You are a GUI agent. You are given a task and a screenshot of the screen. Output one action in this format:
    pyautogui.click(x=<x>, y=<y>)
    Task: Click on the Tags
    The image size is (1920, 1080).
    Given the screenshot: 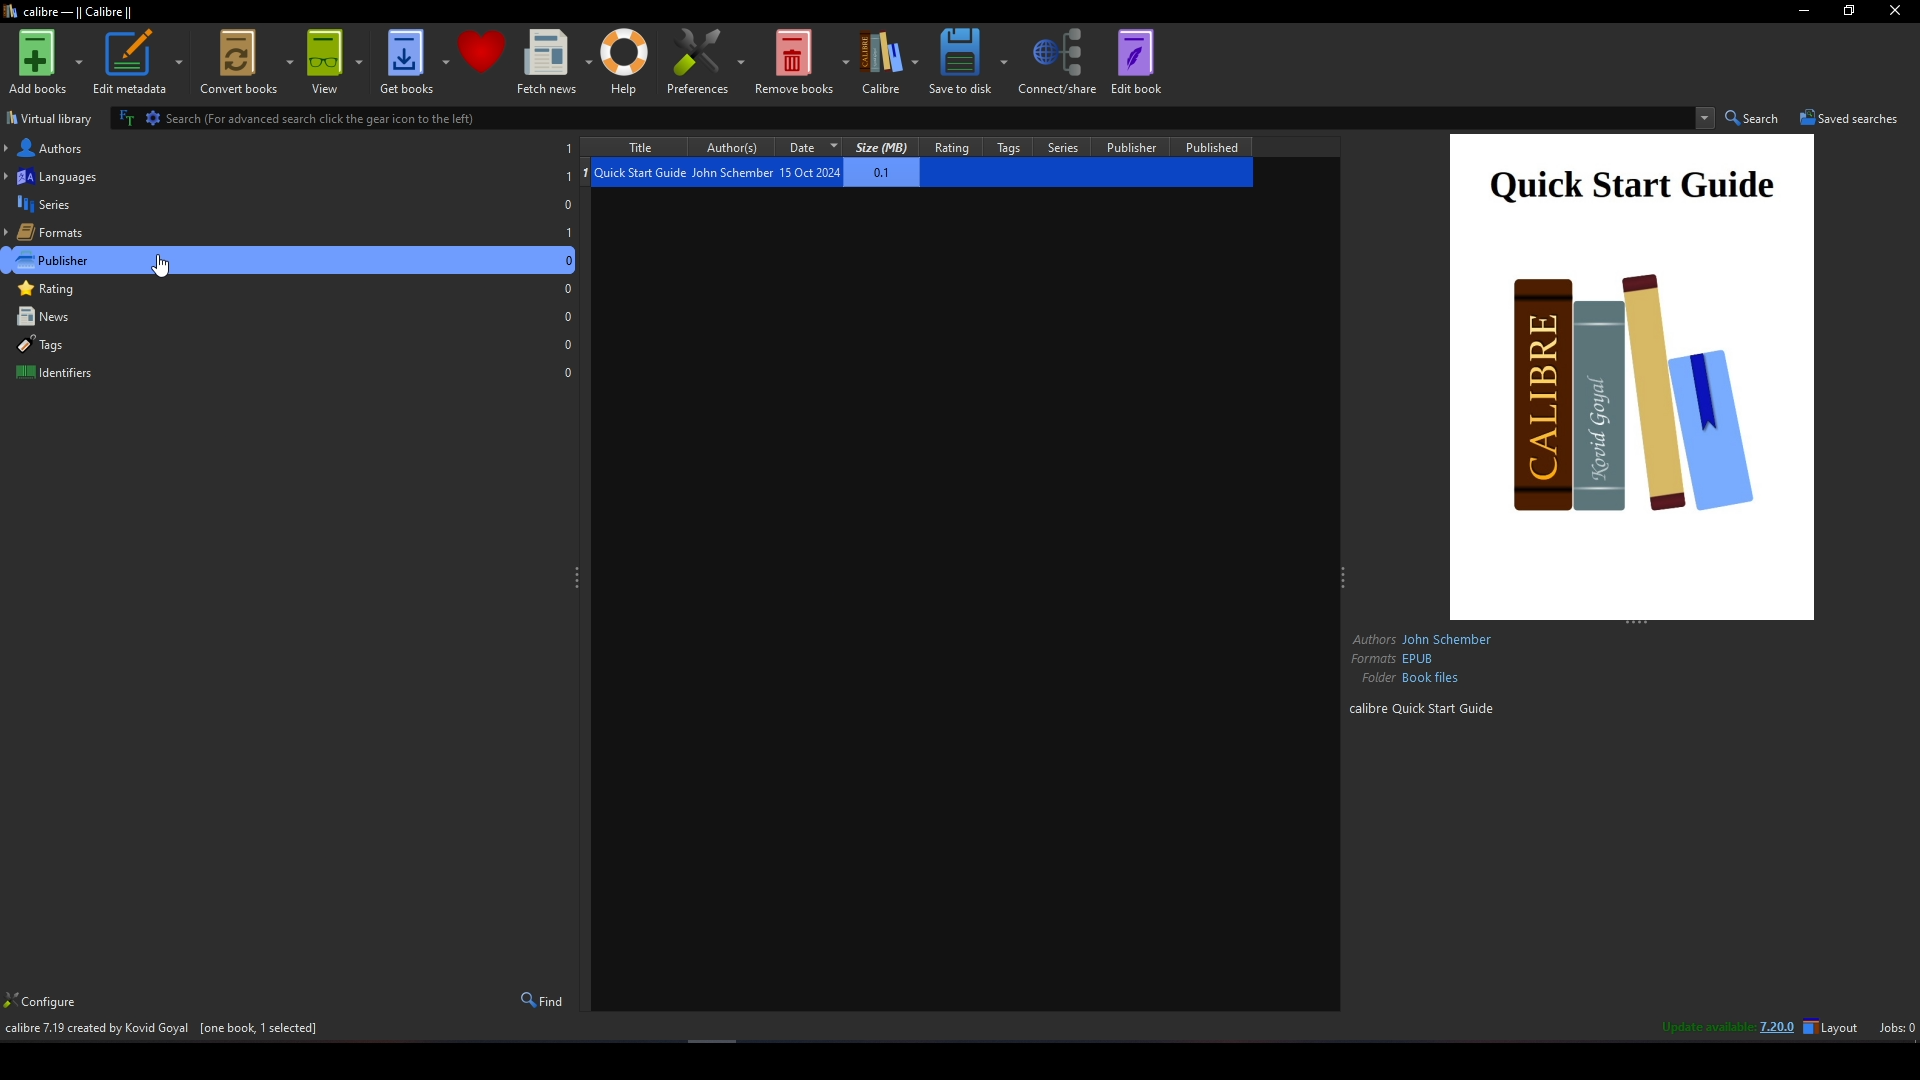 What is the action you would take?
    pyautogui.click(x=291, y=344)
    